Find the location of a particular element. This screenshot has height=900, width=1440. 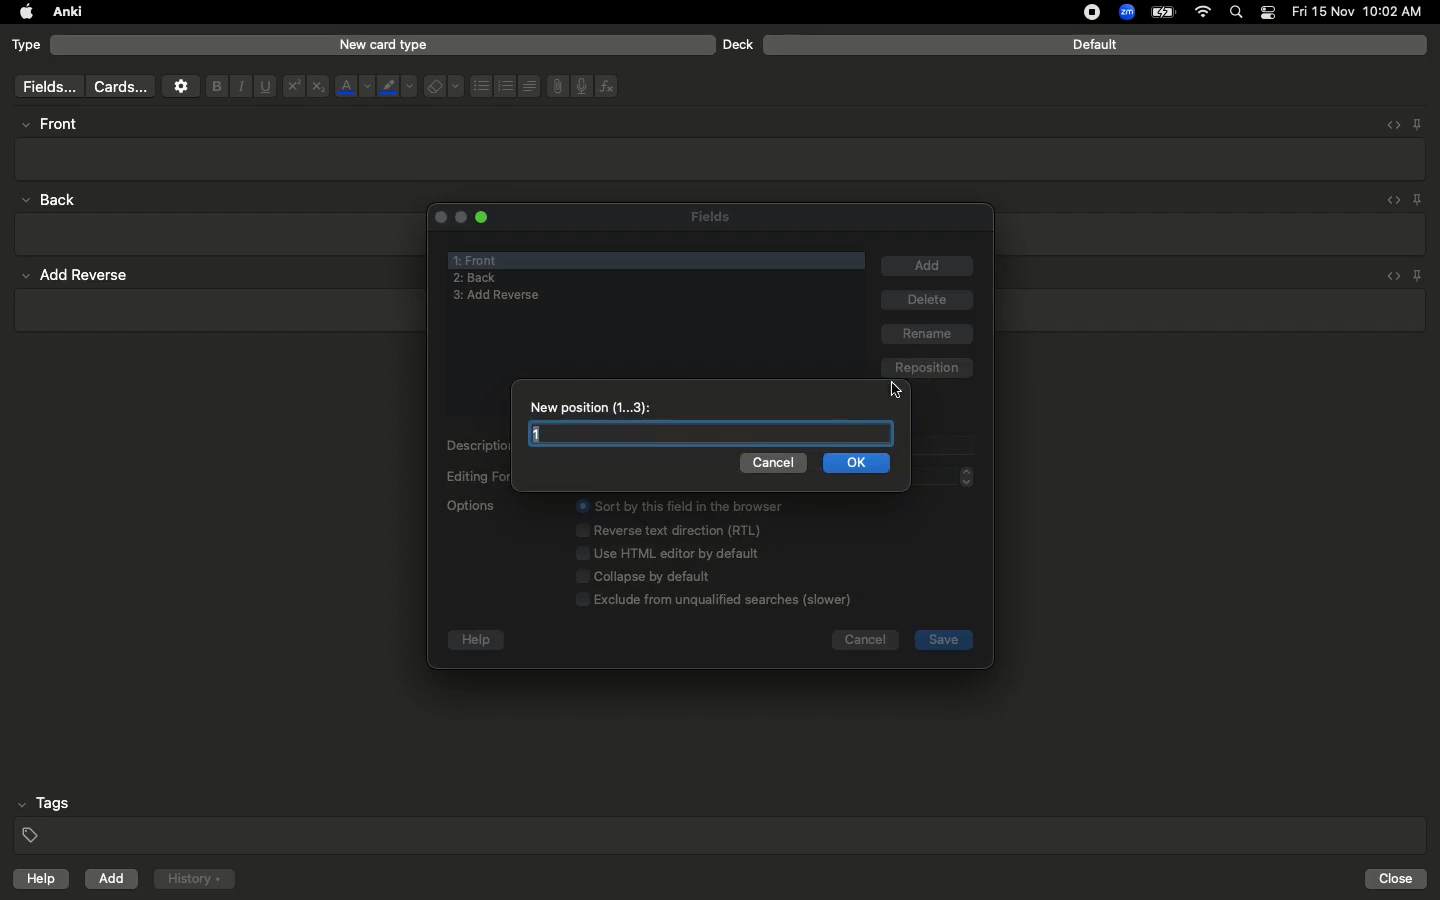

Voice recorder is located at coordinates (580, 84).